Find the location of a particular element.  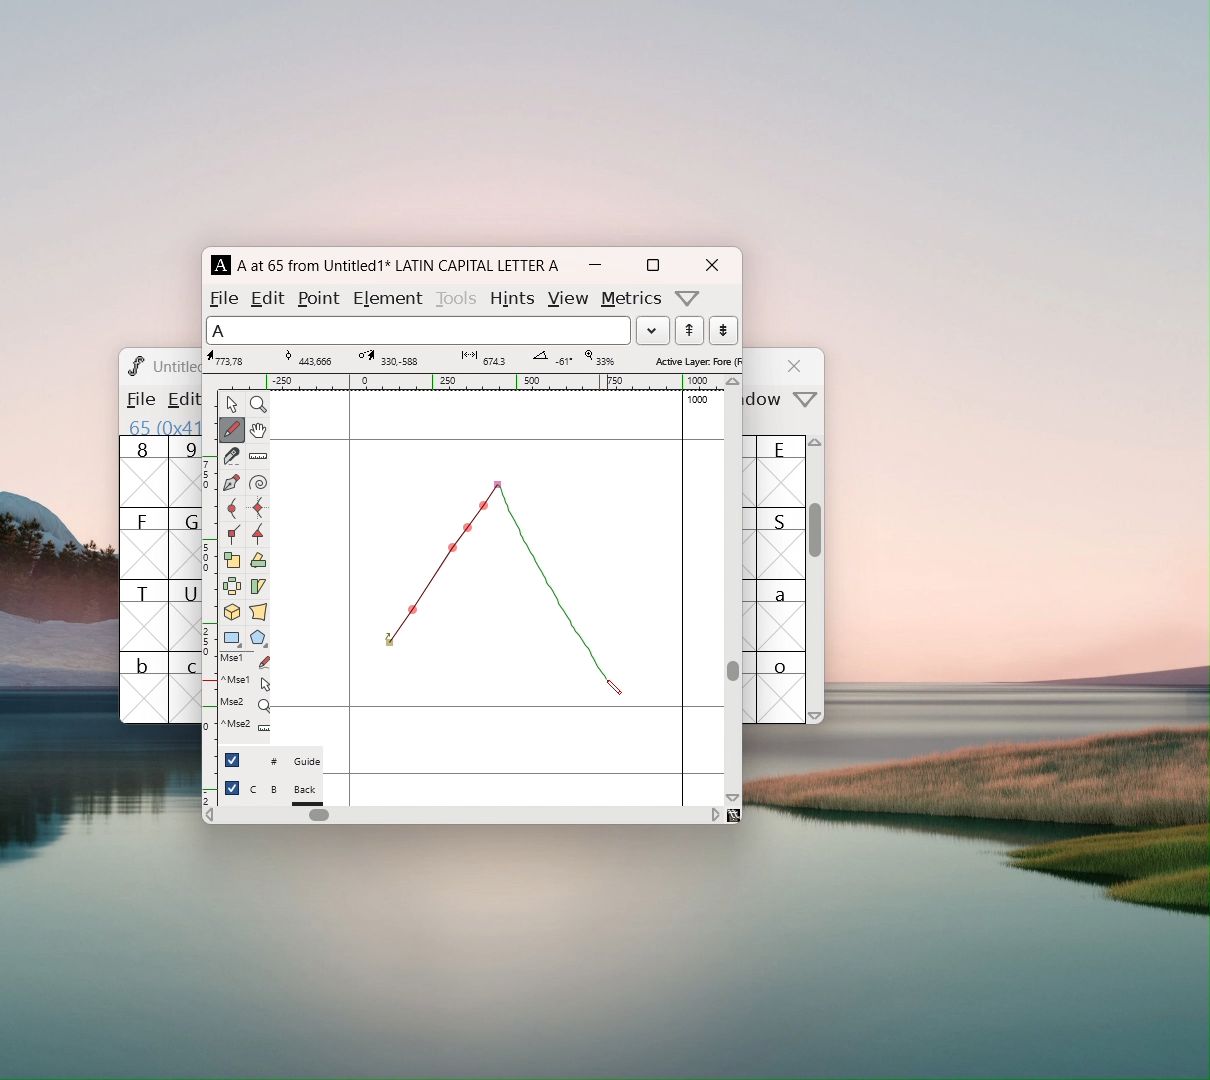

add a curve point always horizontal or vertical is located at coordinates (258, 508).